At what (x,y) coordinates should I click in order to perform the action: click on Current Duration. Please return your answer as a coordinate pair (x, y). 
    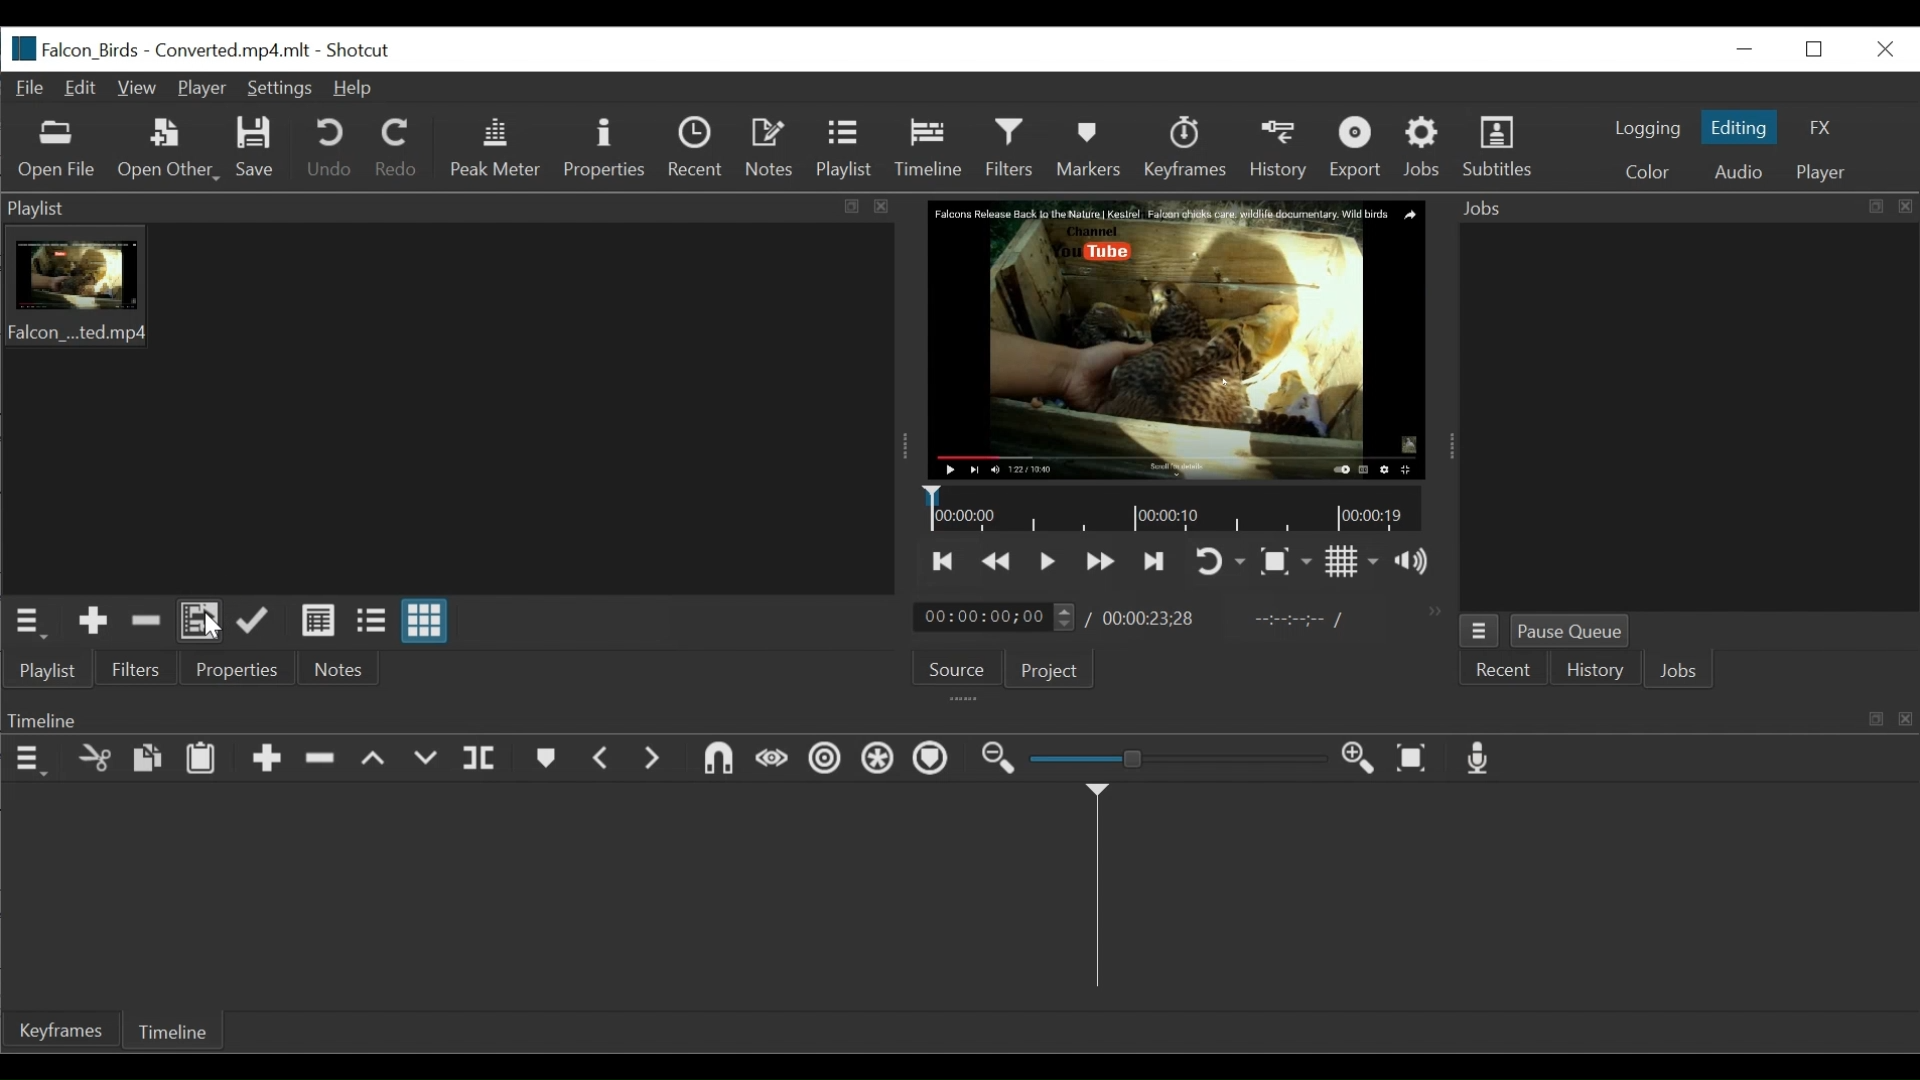
    Looking at the image, I should click on (997, 617).